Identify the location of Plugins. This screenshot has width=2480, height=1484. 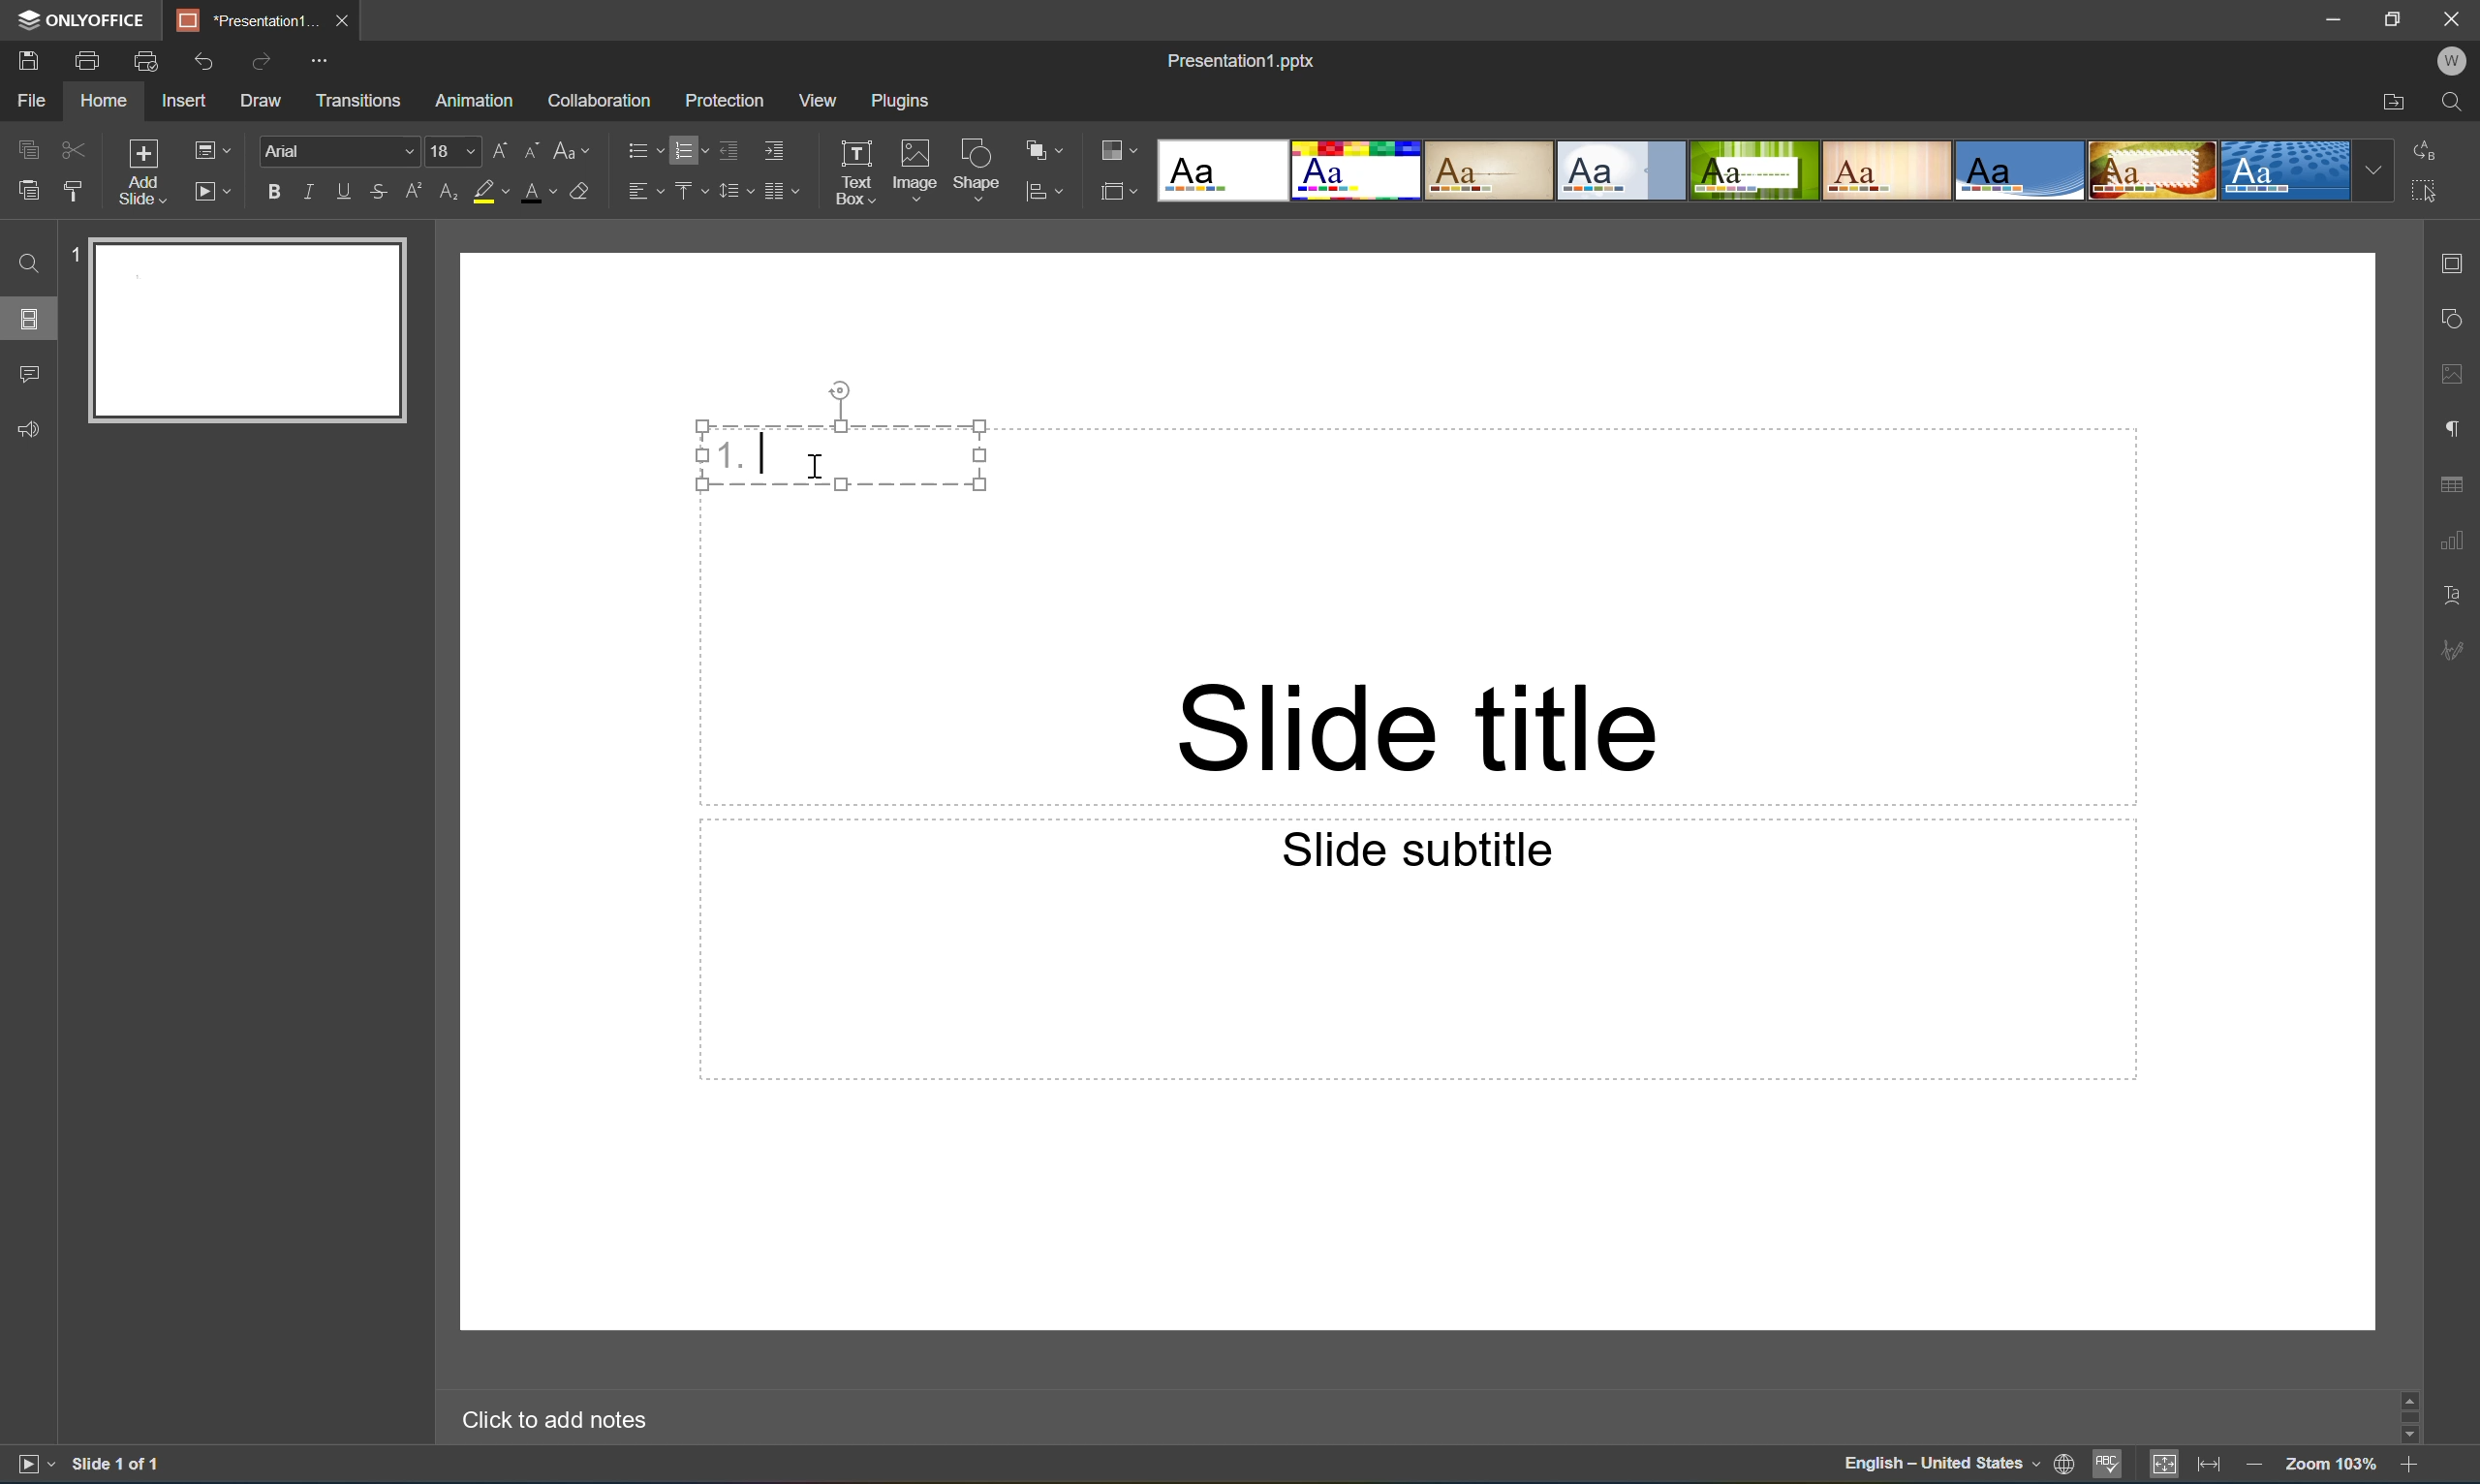
(895, 102).